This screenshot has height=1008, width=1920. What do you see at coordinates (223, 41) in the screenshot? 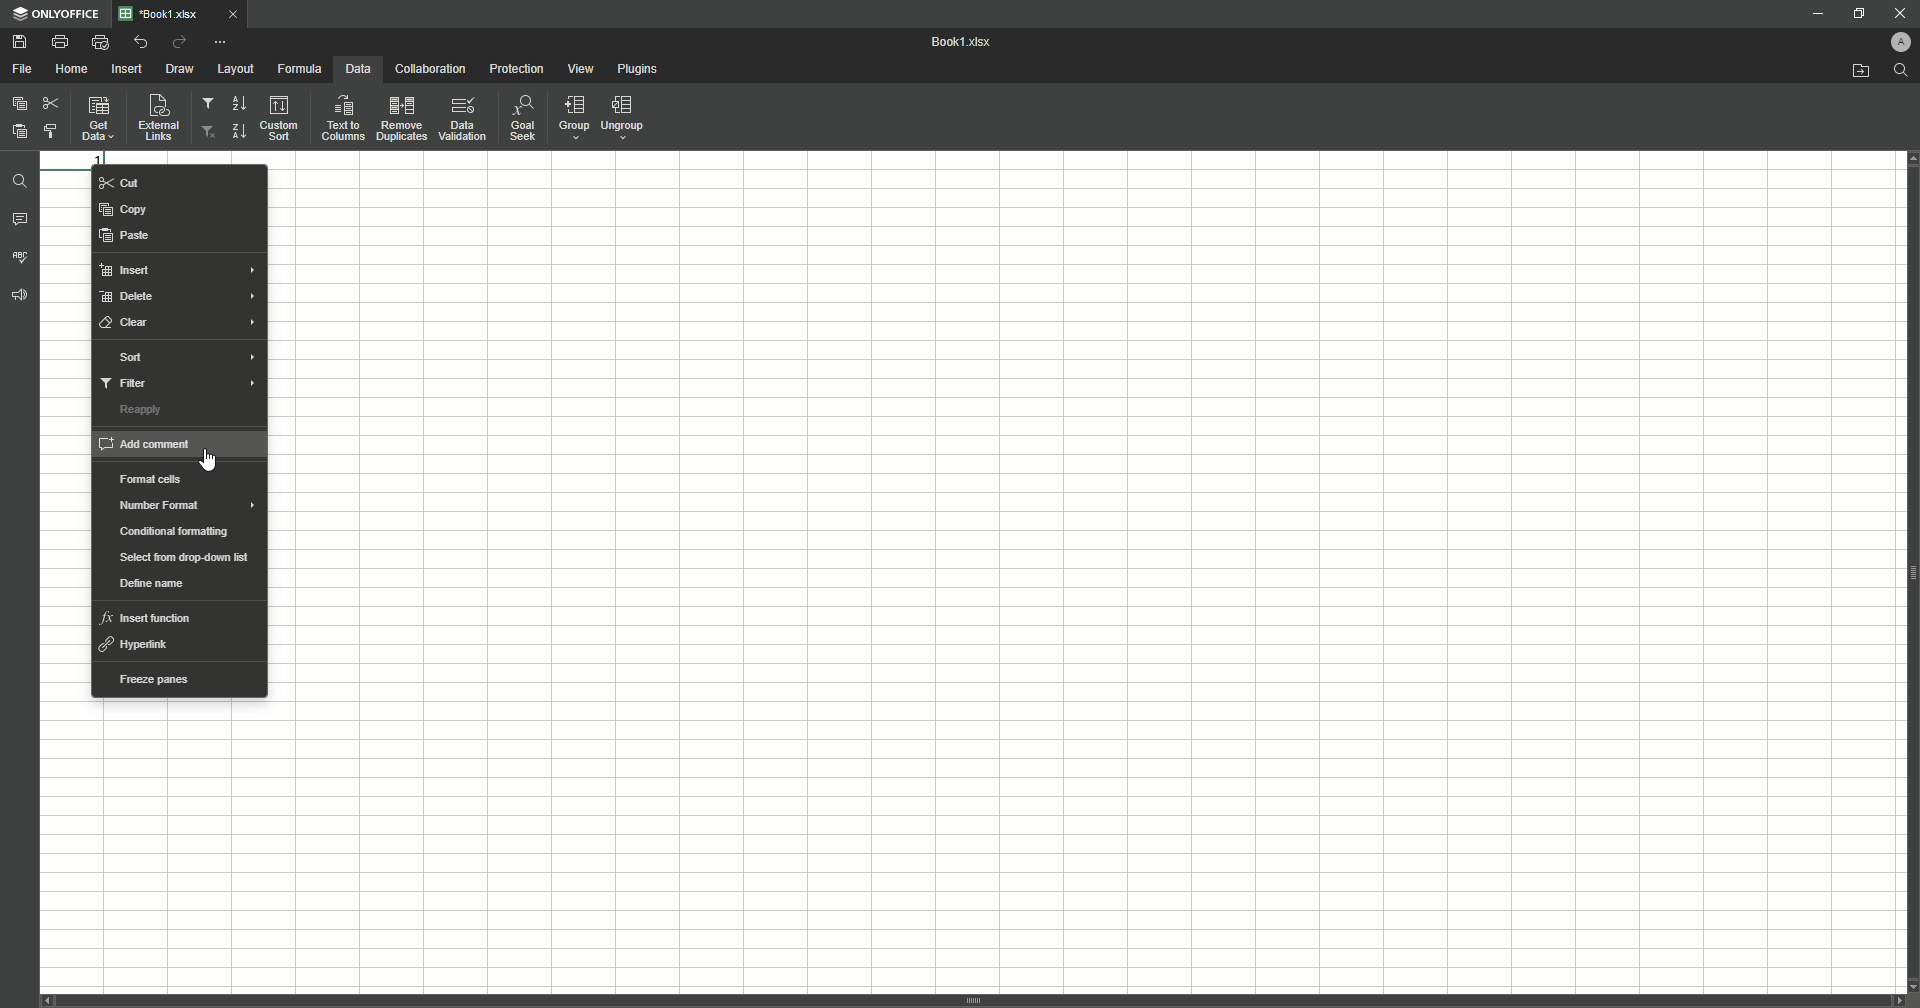
I see `More Options` at bounding box center [223, 41].